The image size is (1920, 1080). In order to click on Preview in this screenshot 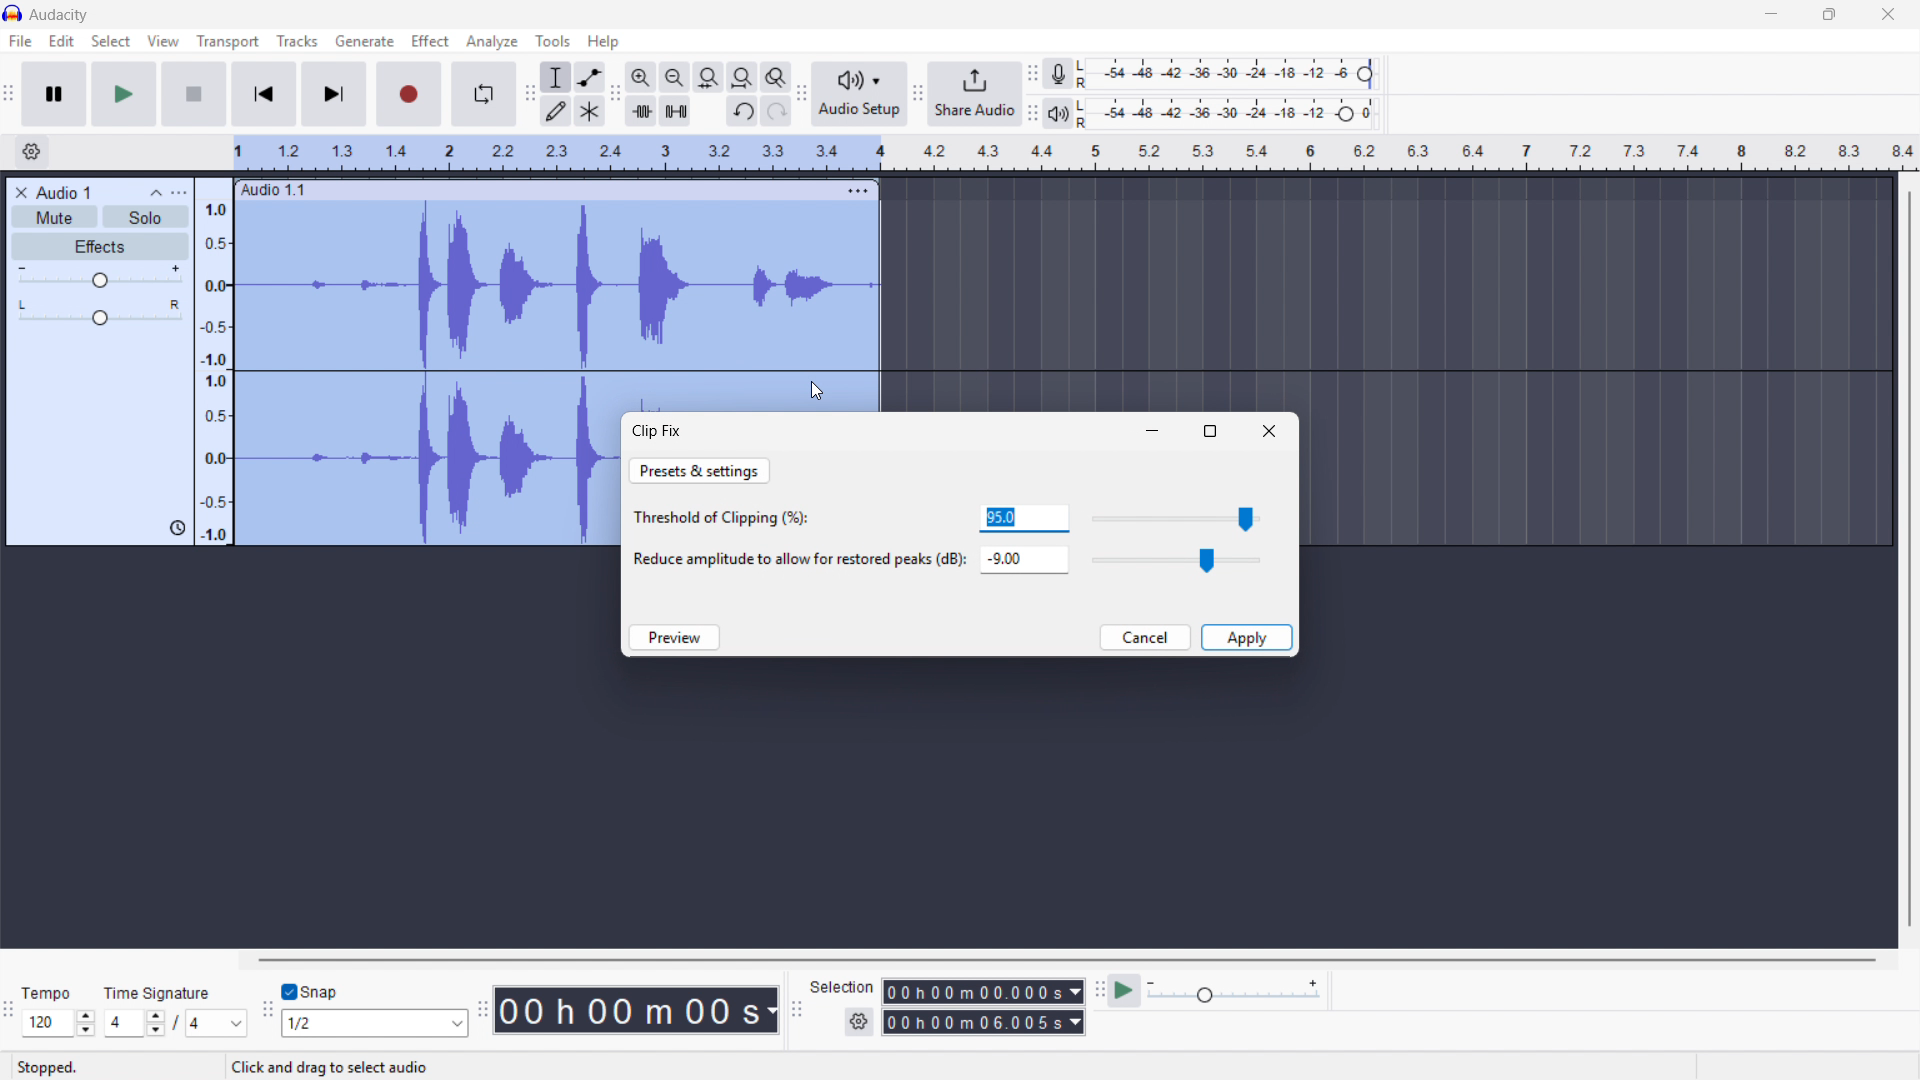, I will do `click(673, 637)`.